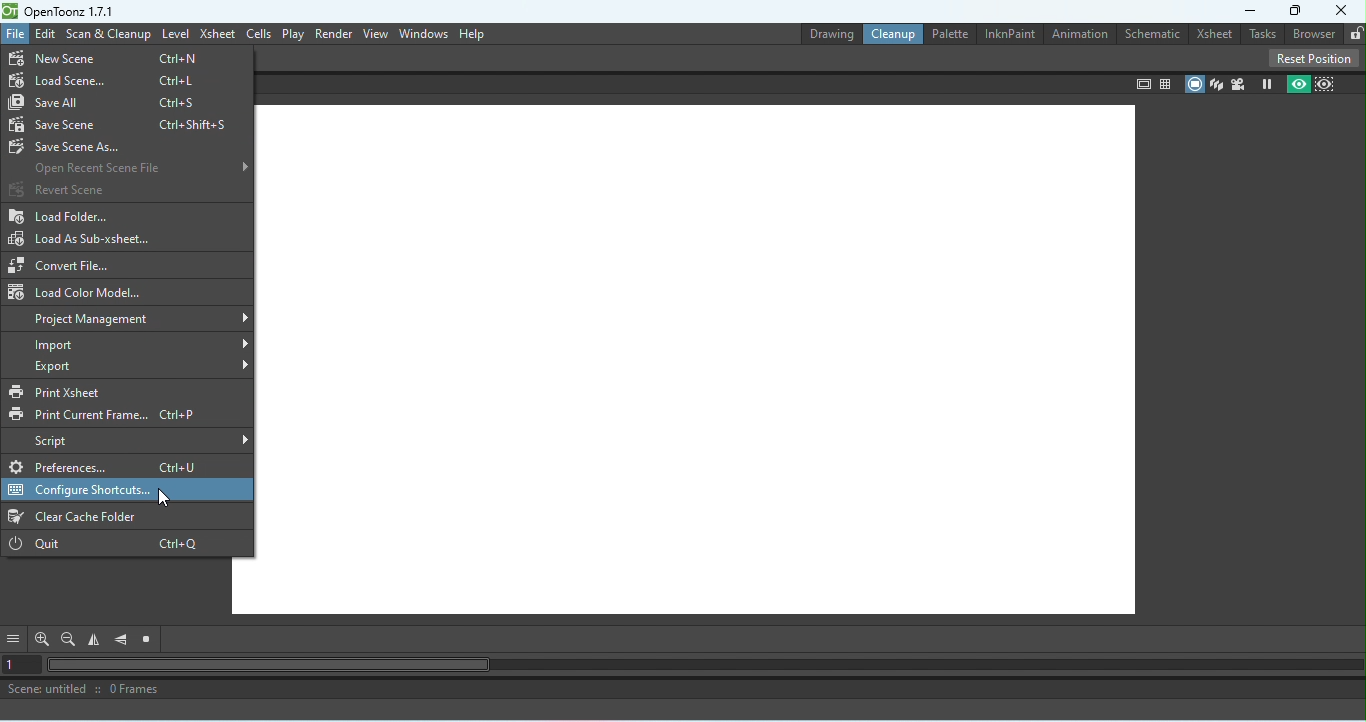  I want to click on Quit, so click(108, 546).